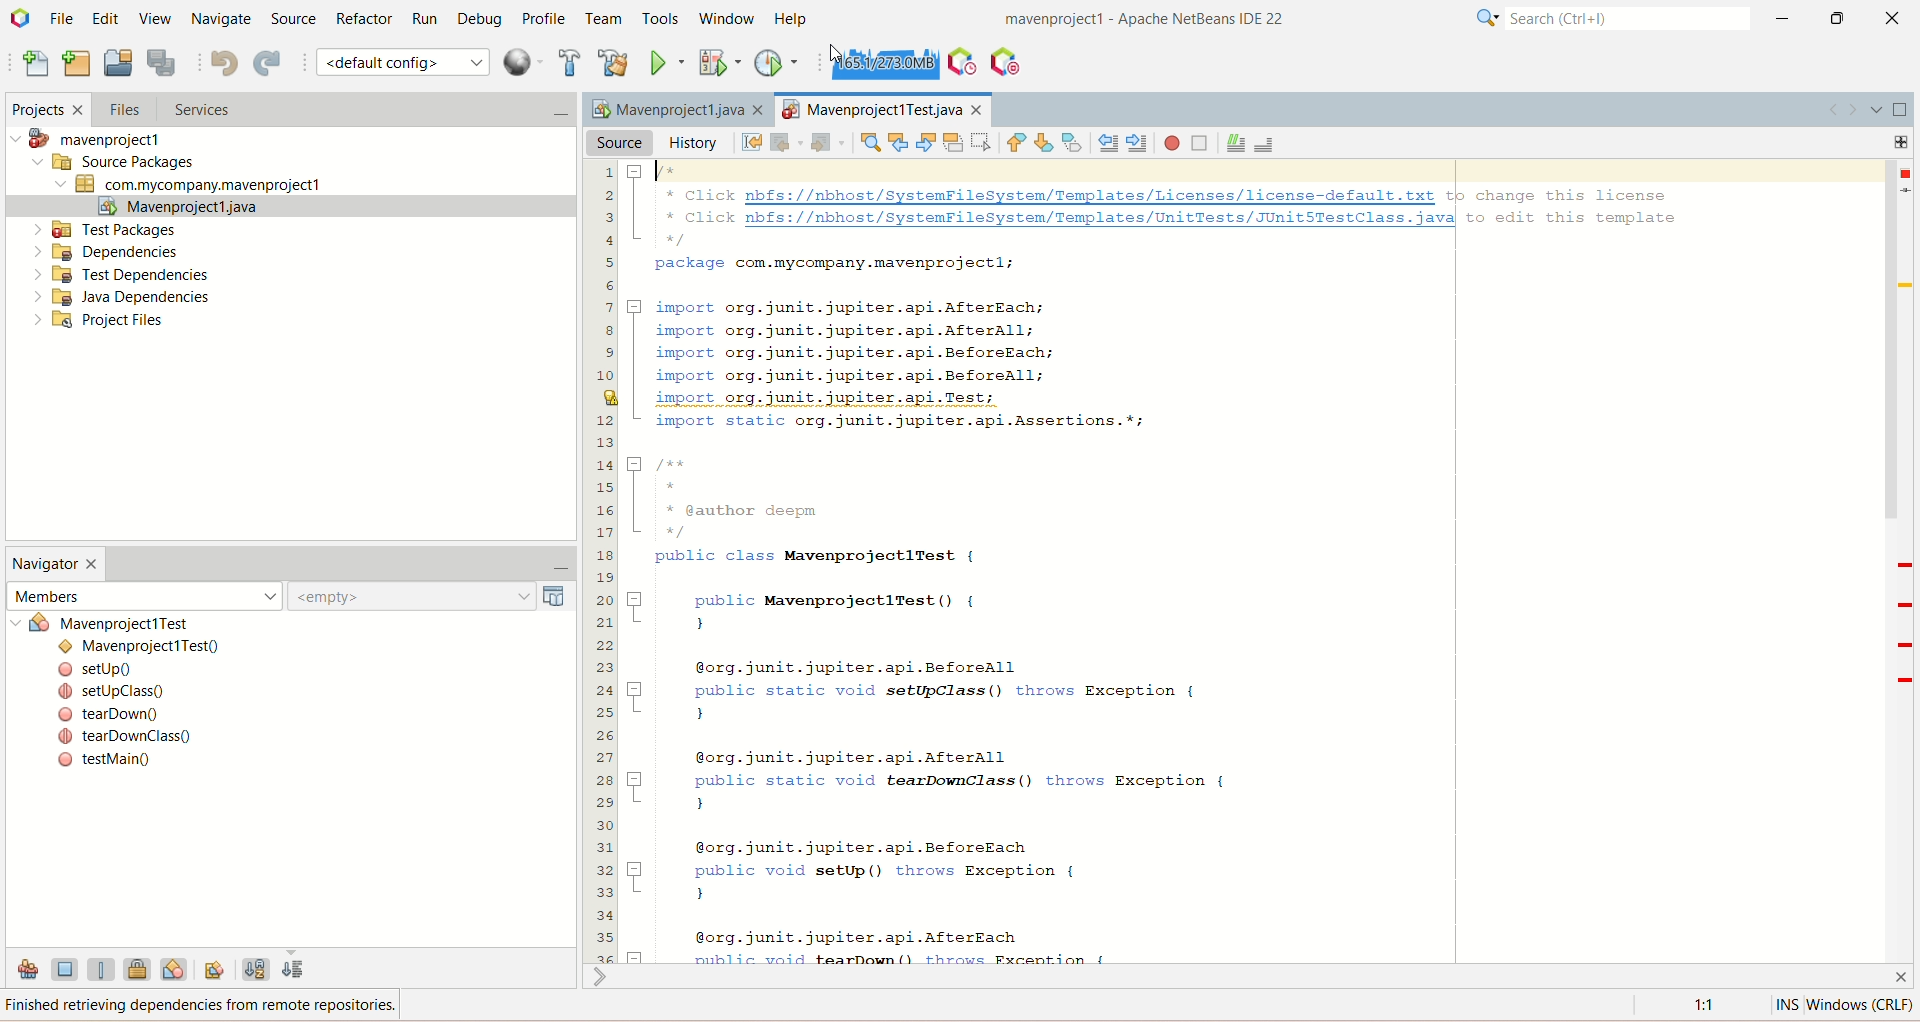  Describe the element at coordinates (833, 54) in the screenshot. I see `cursor` at that location.